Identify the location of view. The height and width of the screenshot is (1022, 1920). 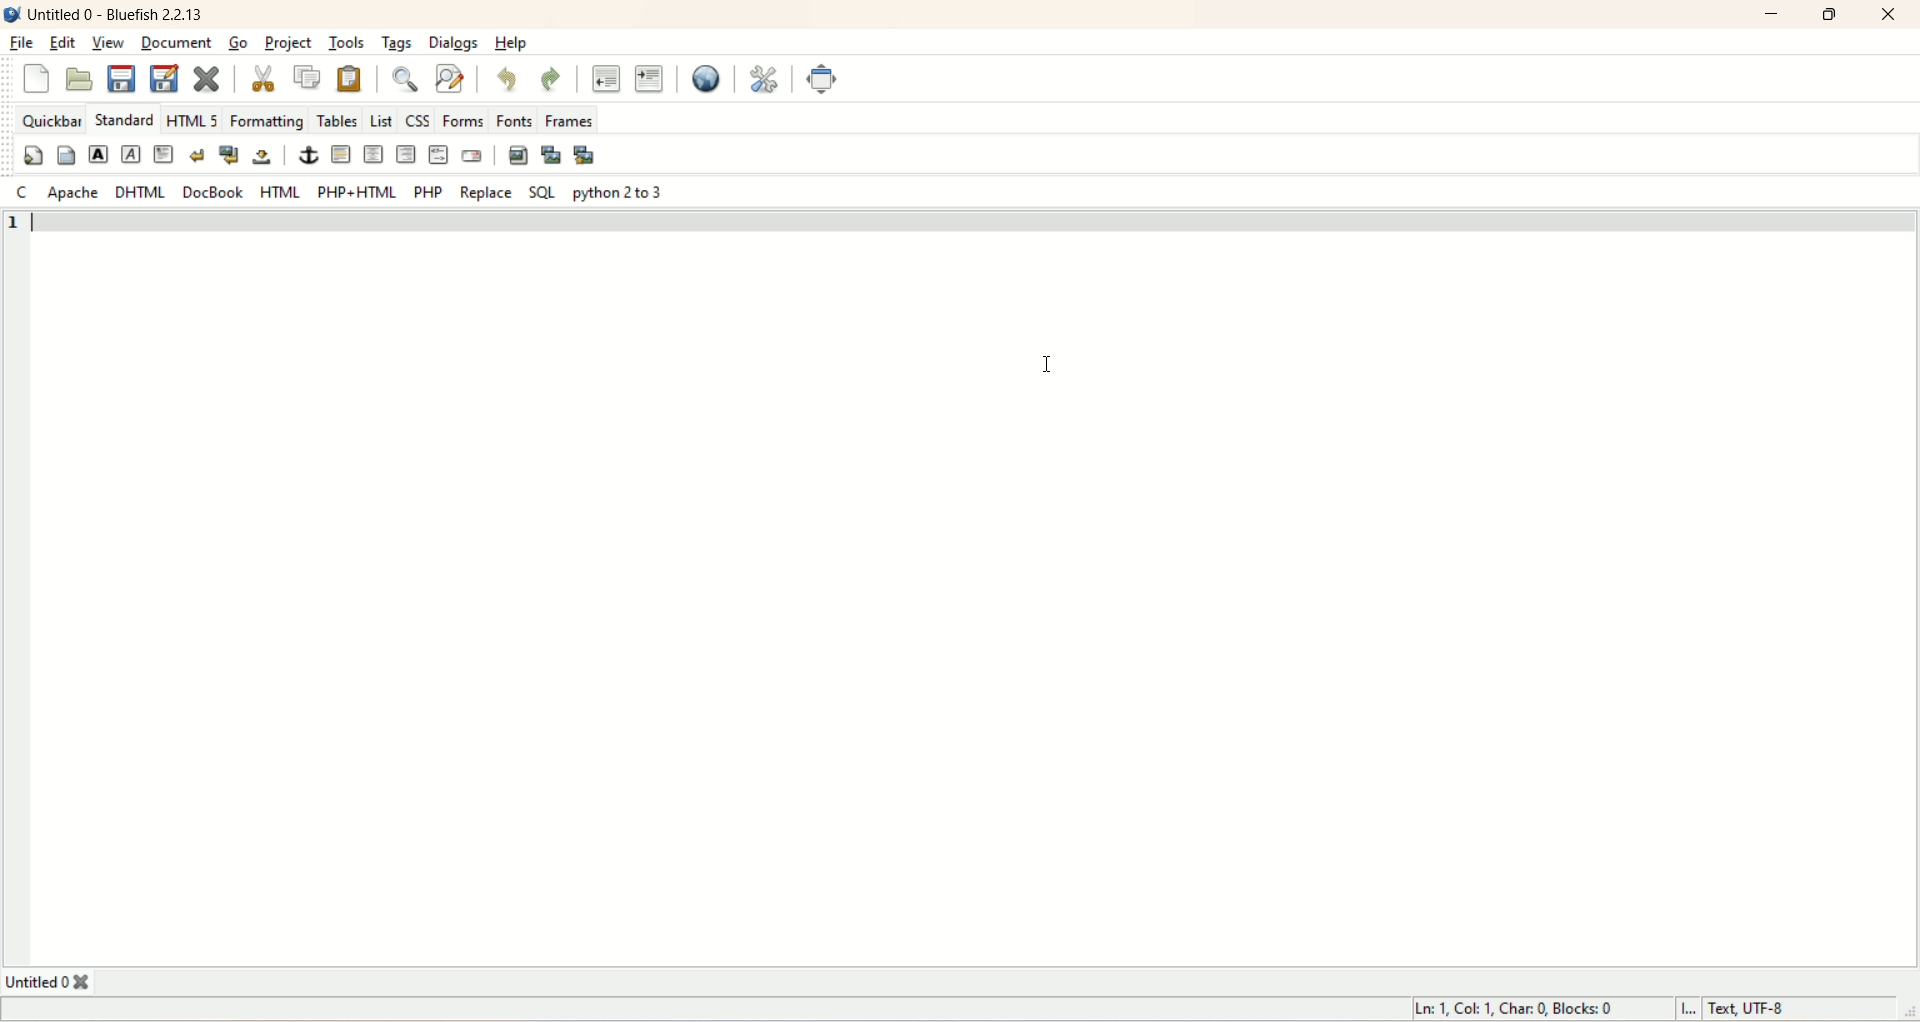
(108, 44).